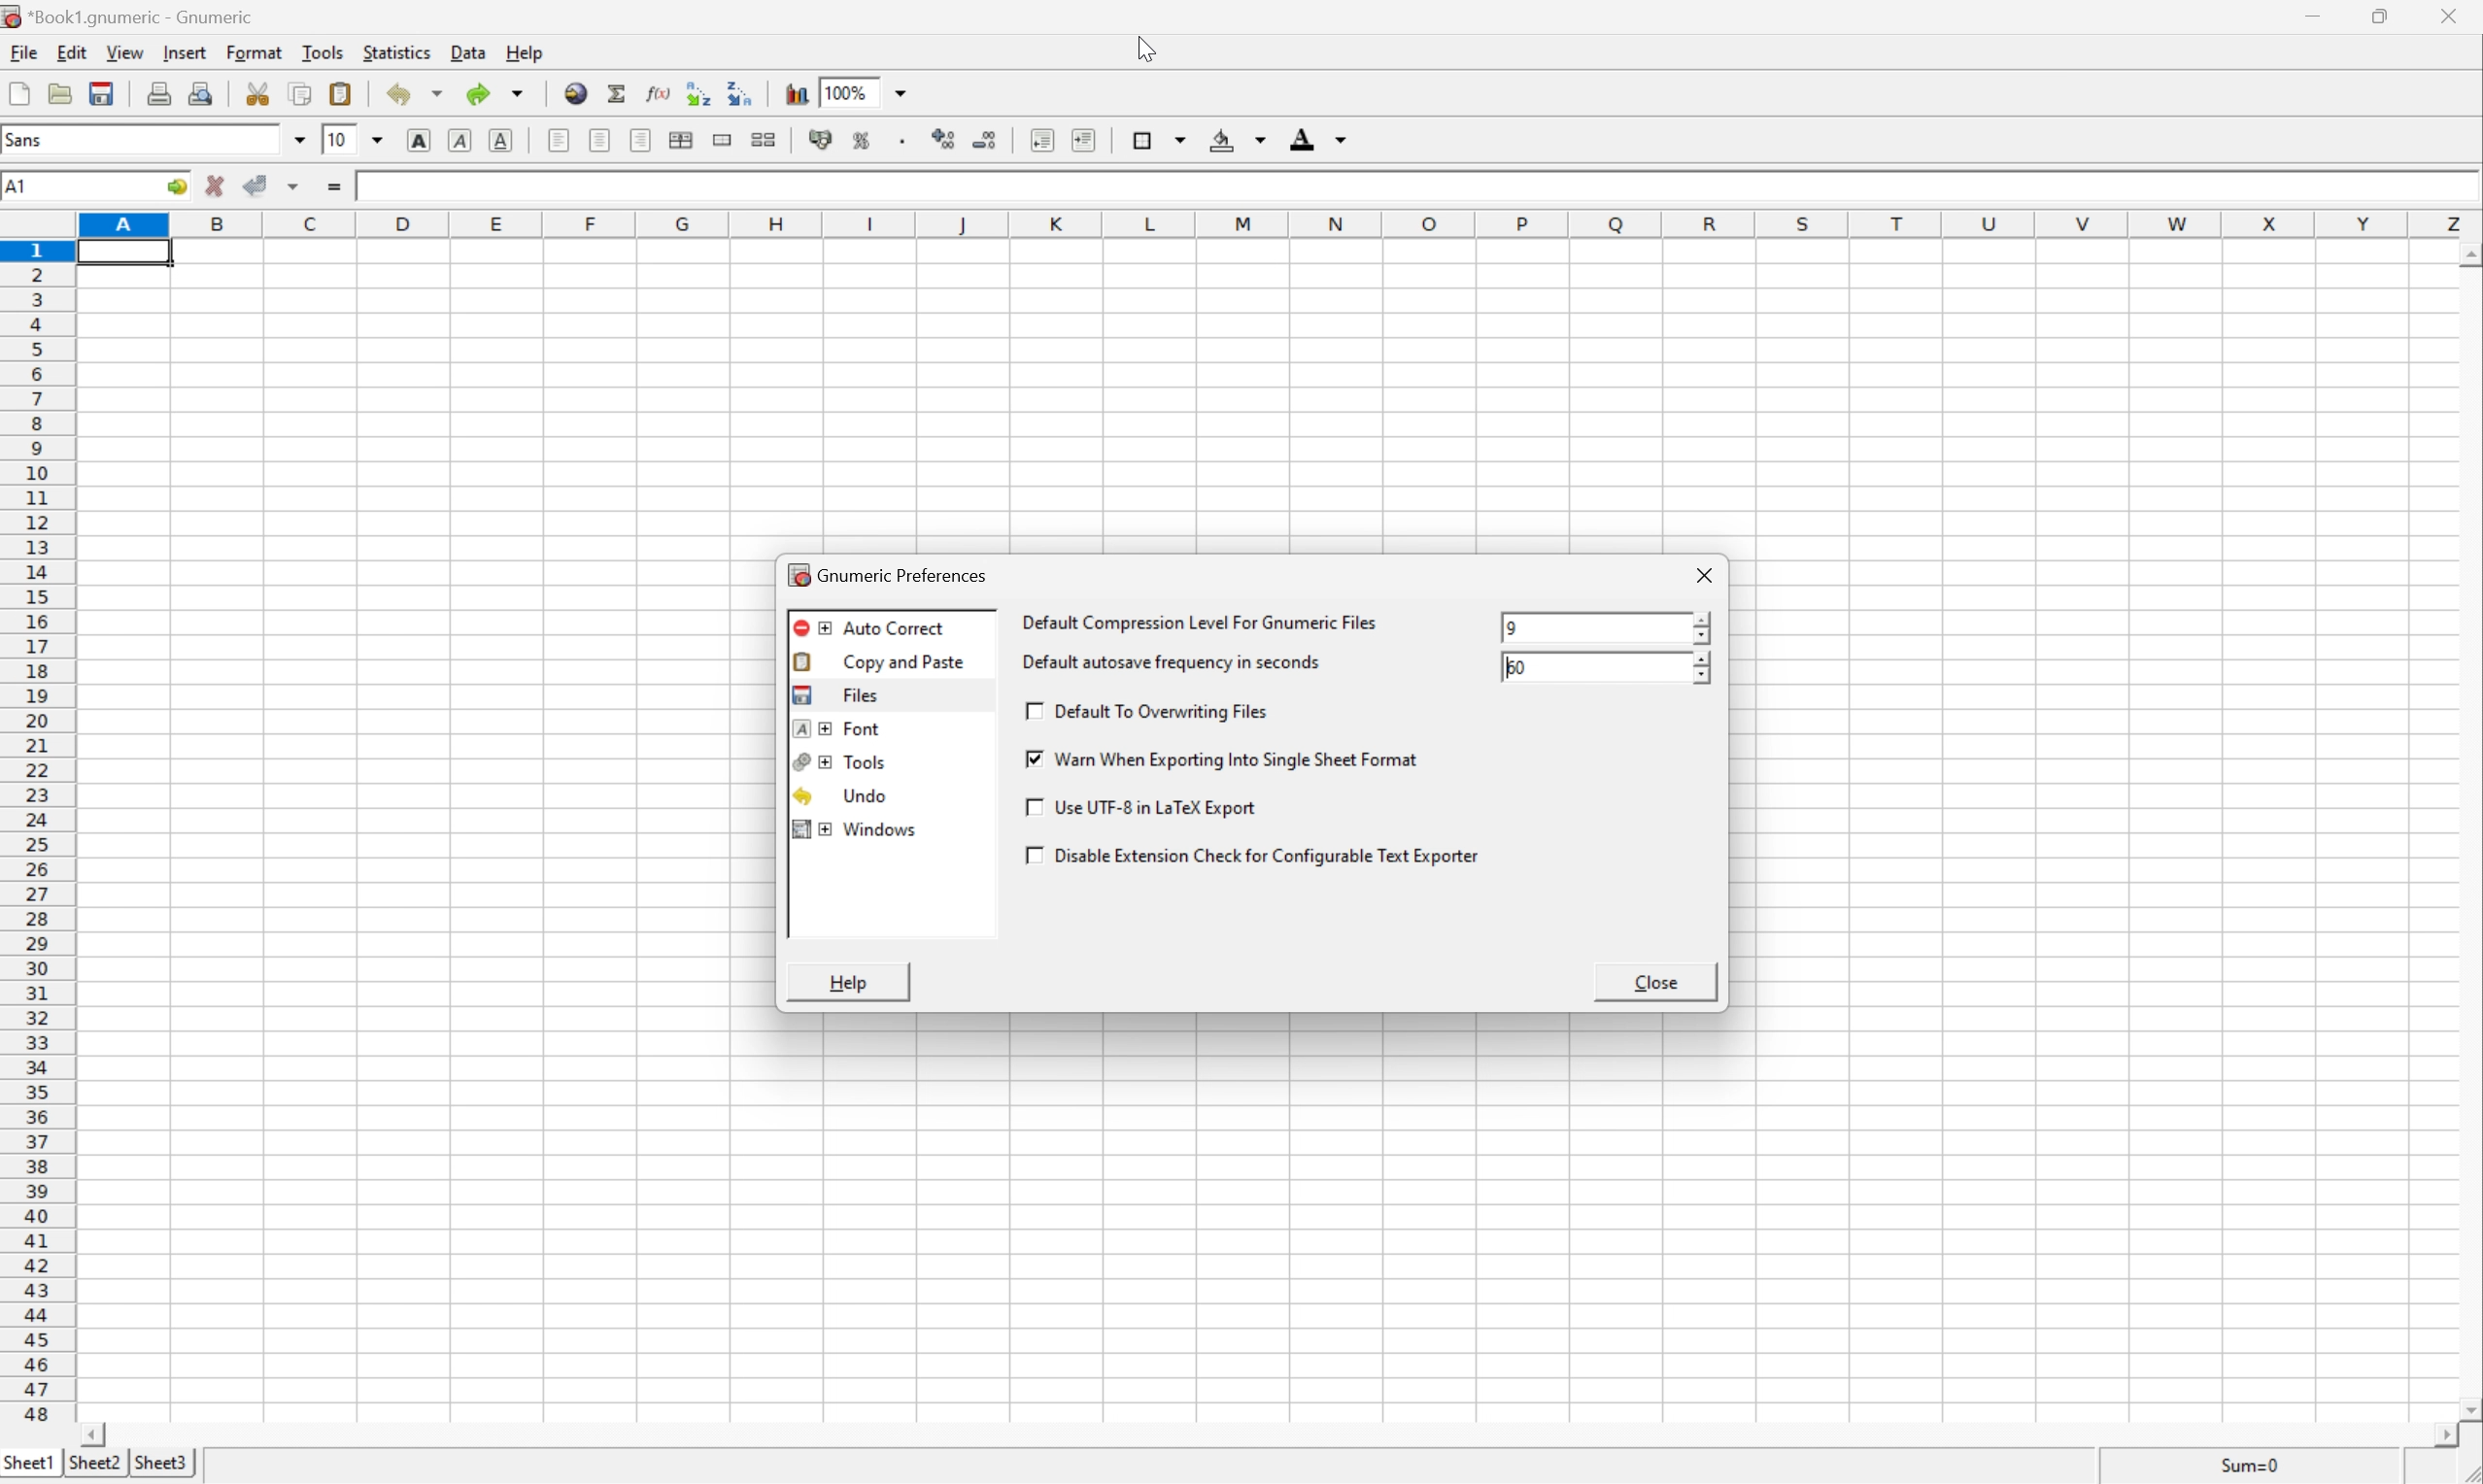  I want to click on auto correct, so click(869, 630).